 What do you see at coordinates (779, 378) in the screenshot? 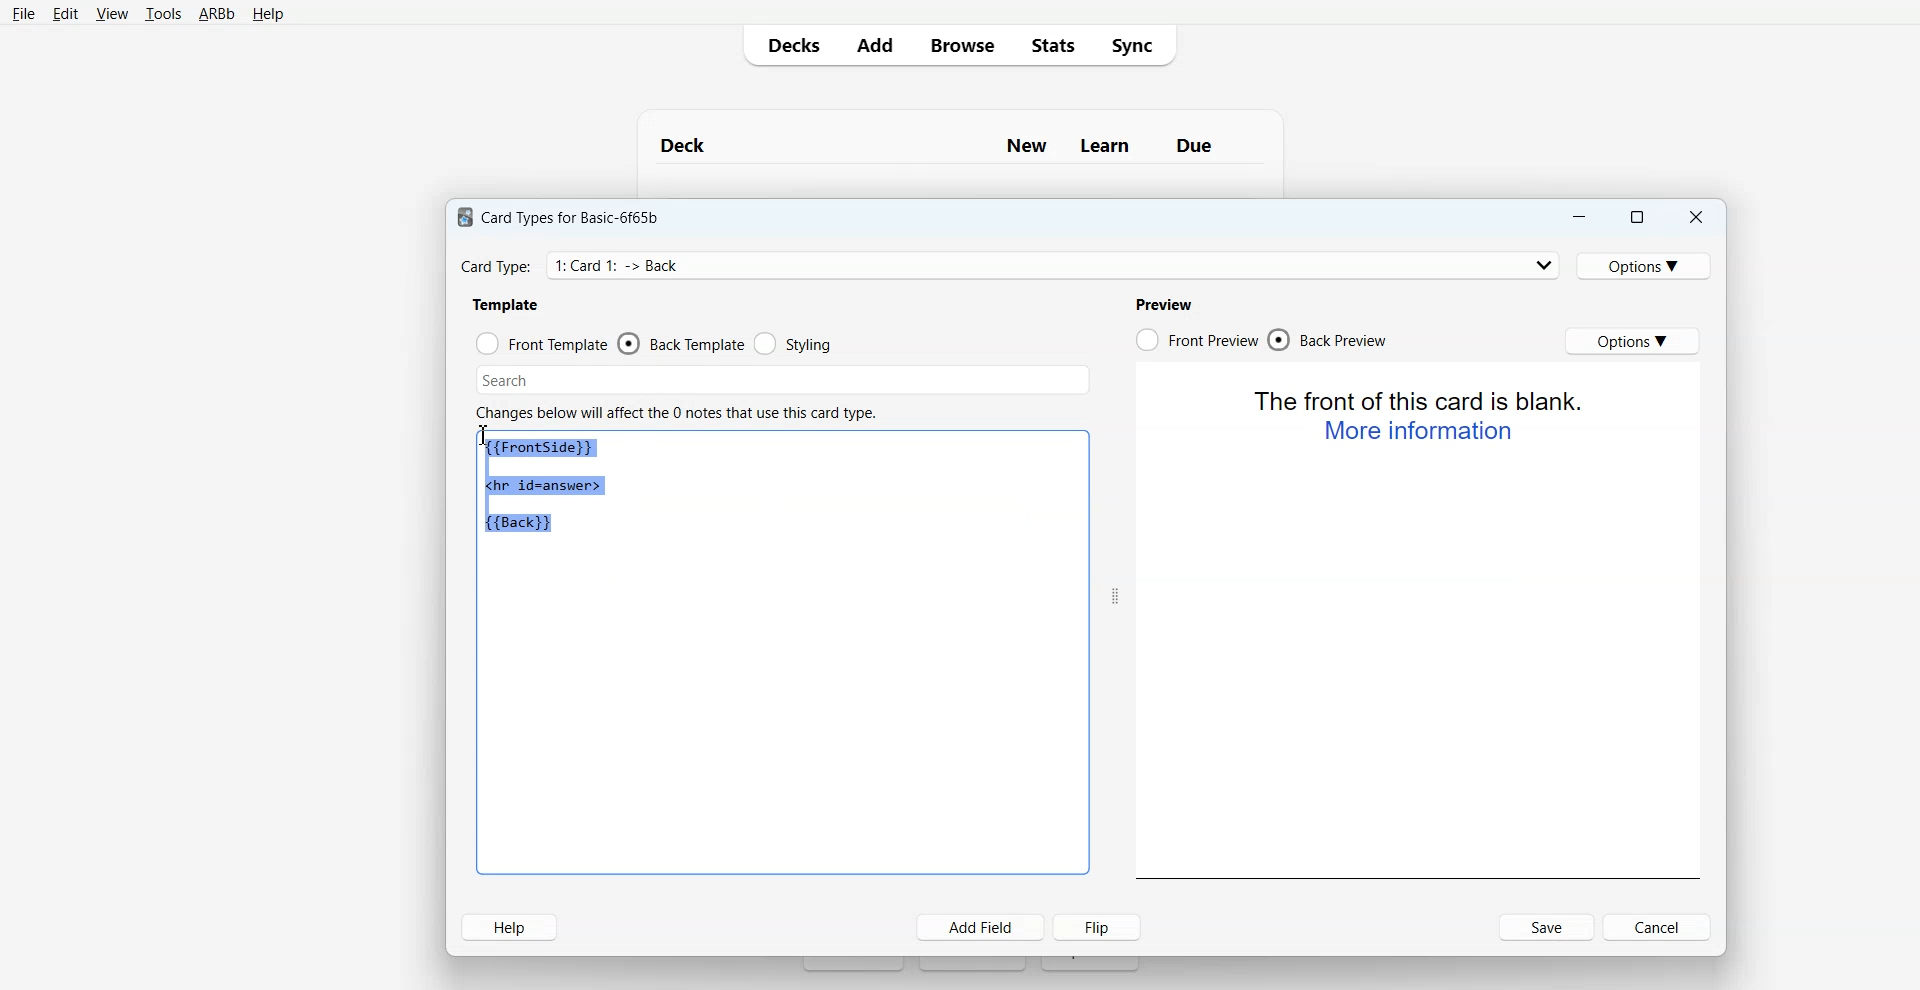
I see `Search Bar` at bounding box center [779, 378].